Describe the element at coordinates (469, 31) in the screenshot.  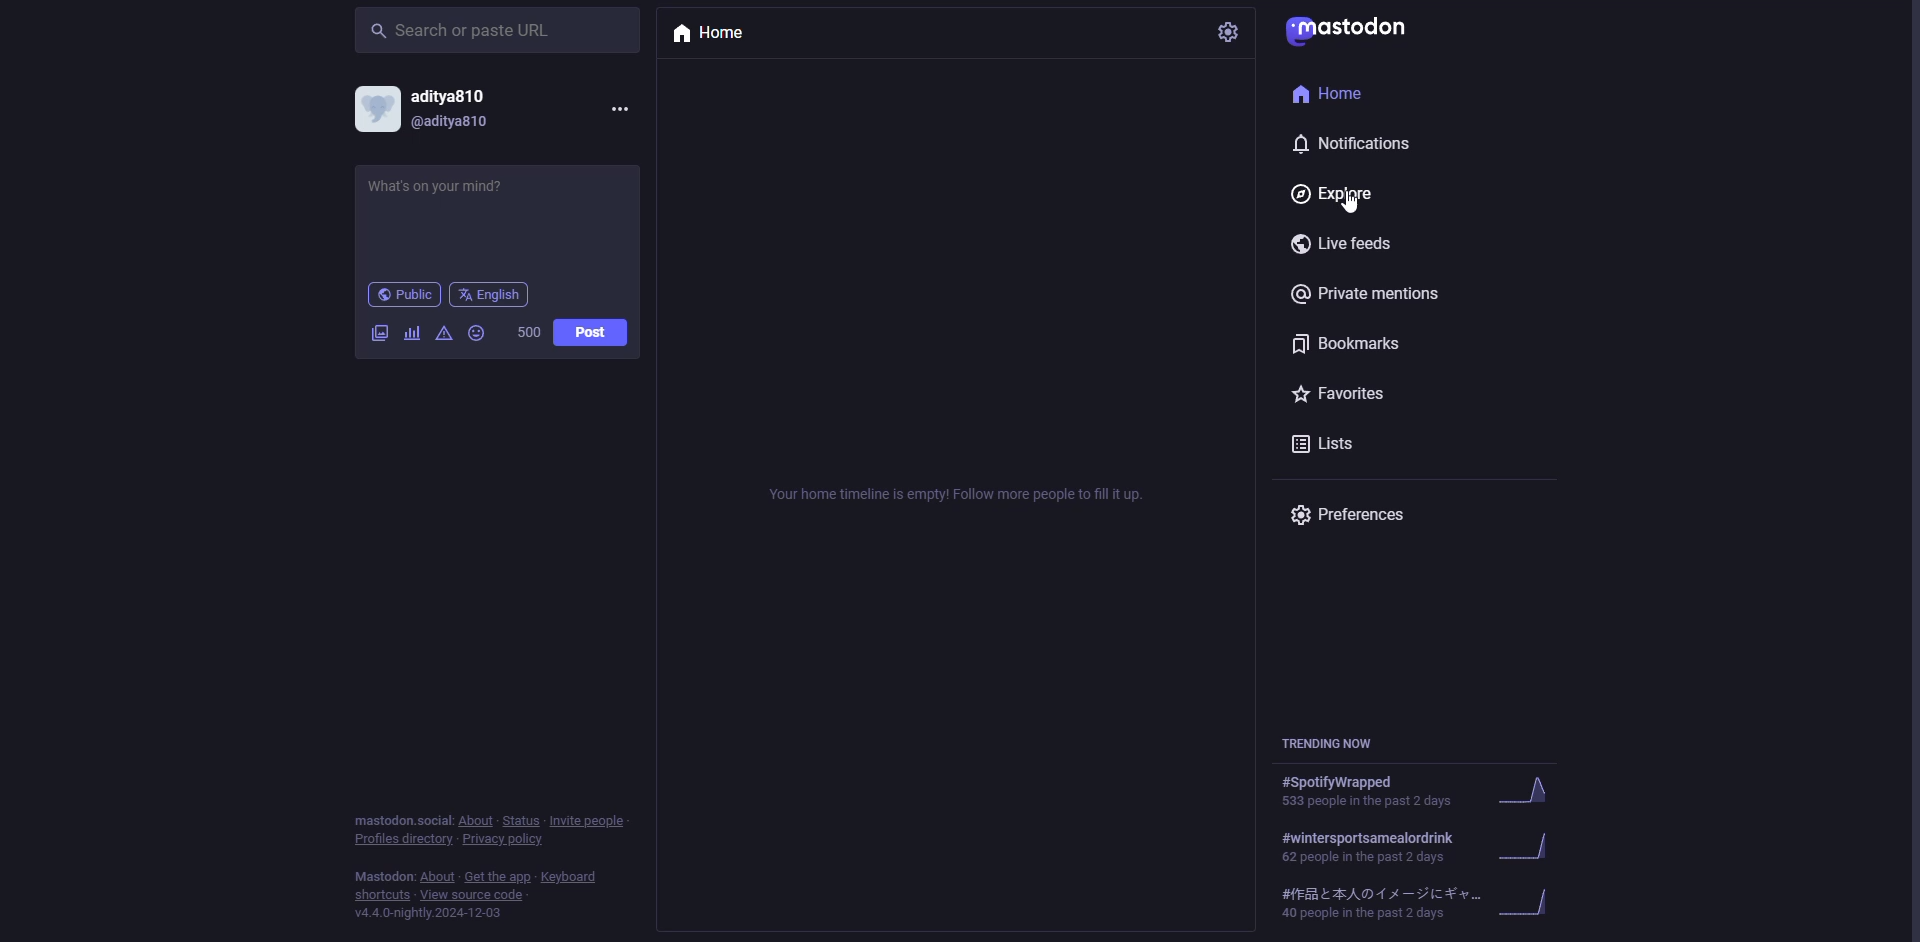
I see `search` at that location.